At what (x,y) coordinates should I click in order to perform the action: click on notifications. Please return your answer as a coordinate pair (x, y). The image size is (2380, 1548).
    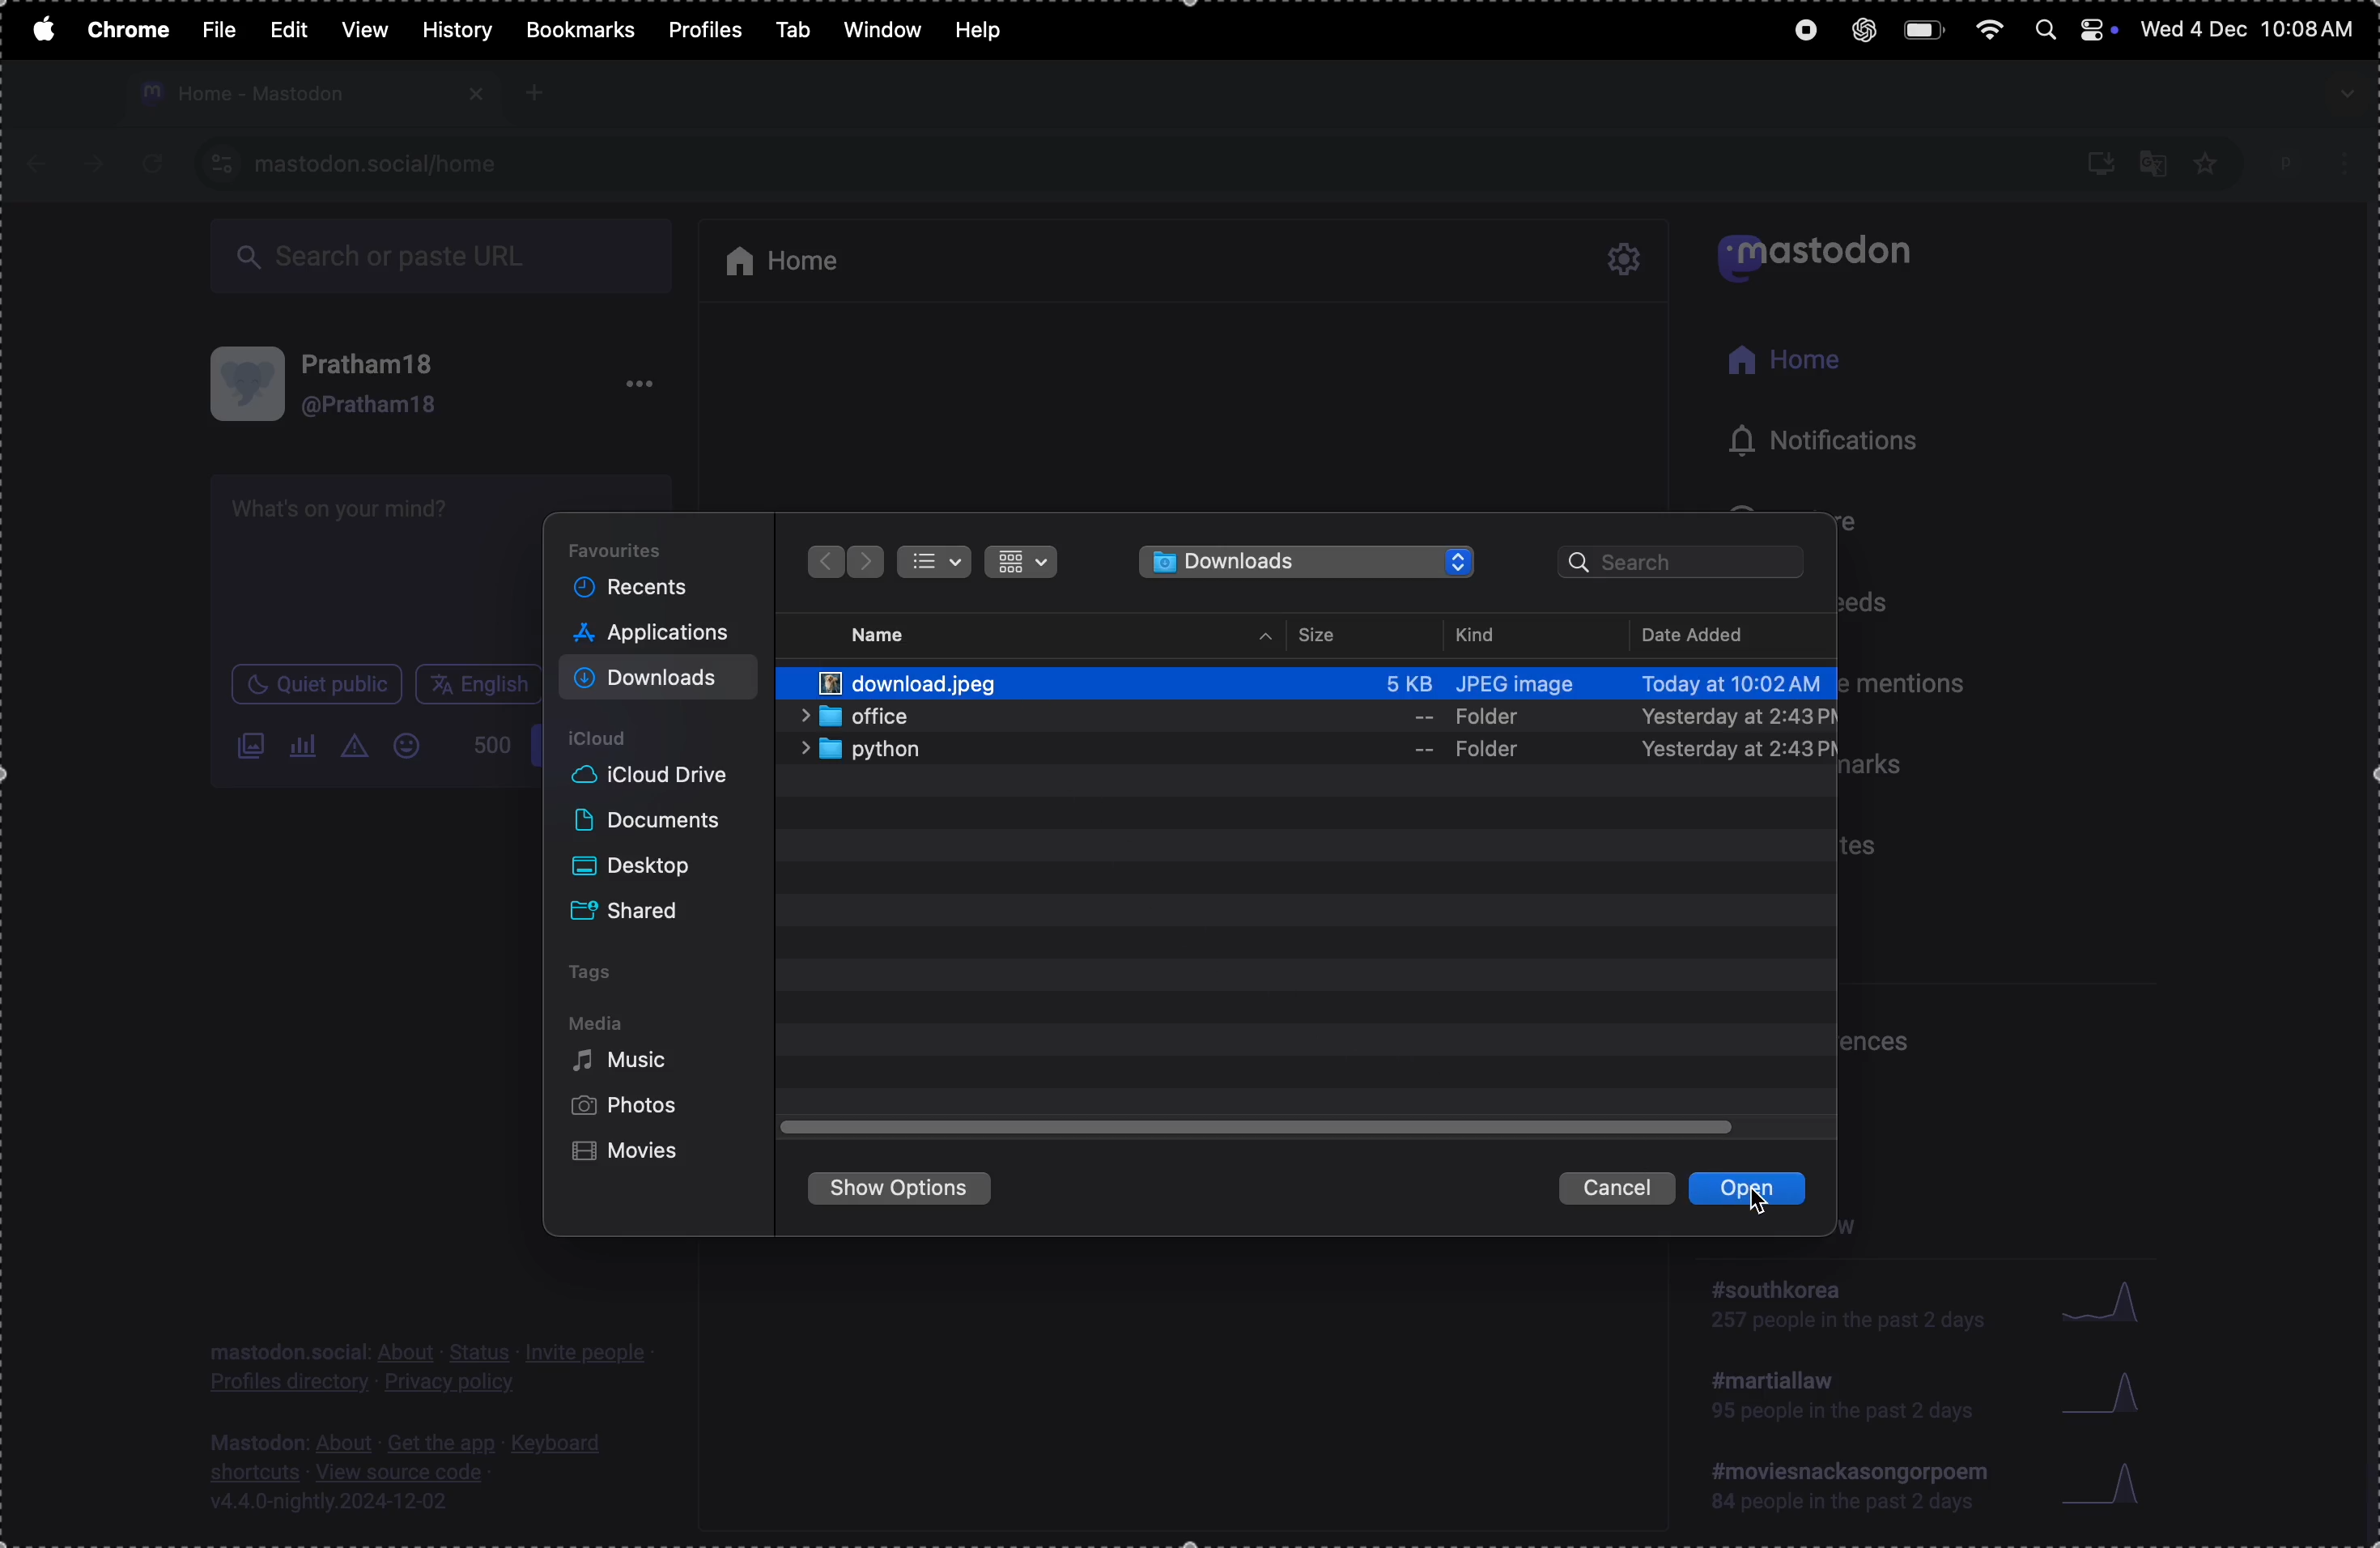
    Looking at the image, I should click on (1806, 440).